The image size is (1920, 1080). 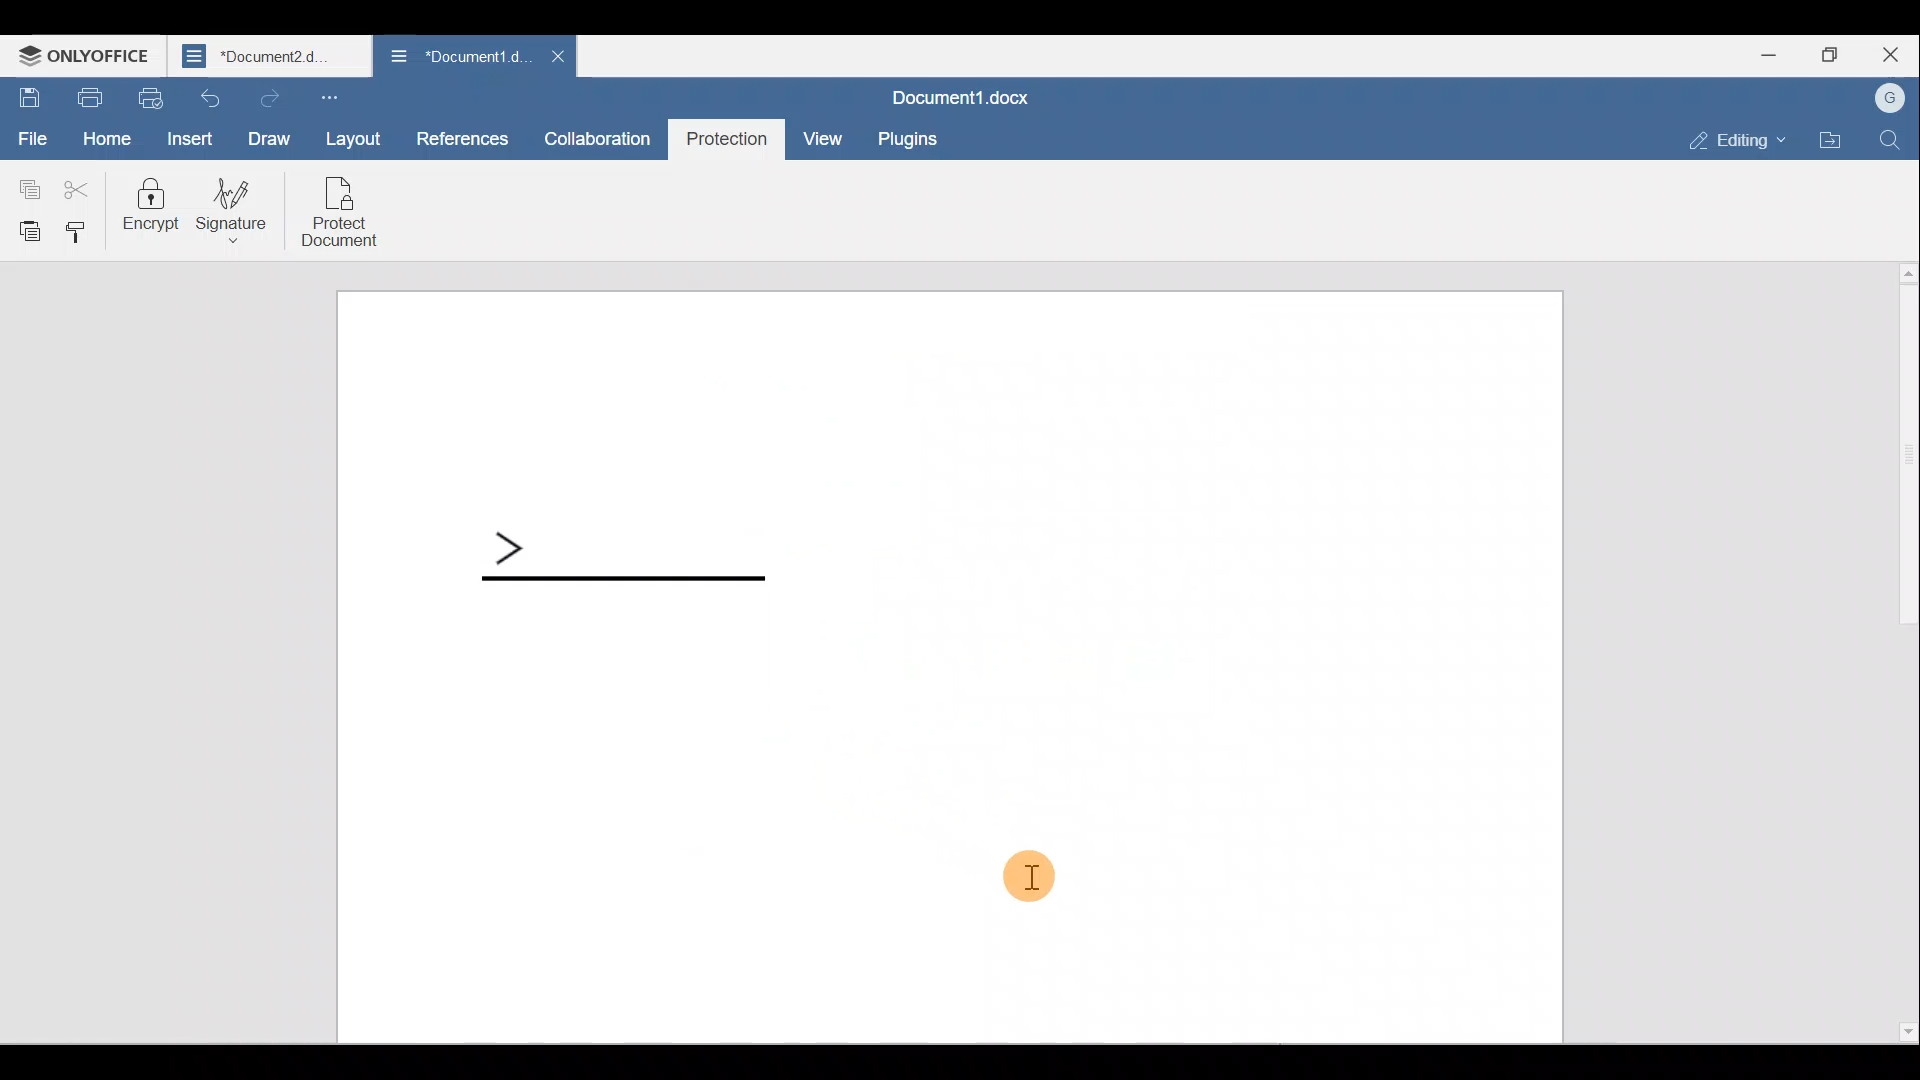 What do you see at coordinates (341, 208) in the screenshot?
I see `Protect document` at bounding box center [341, 208].